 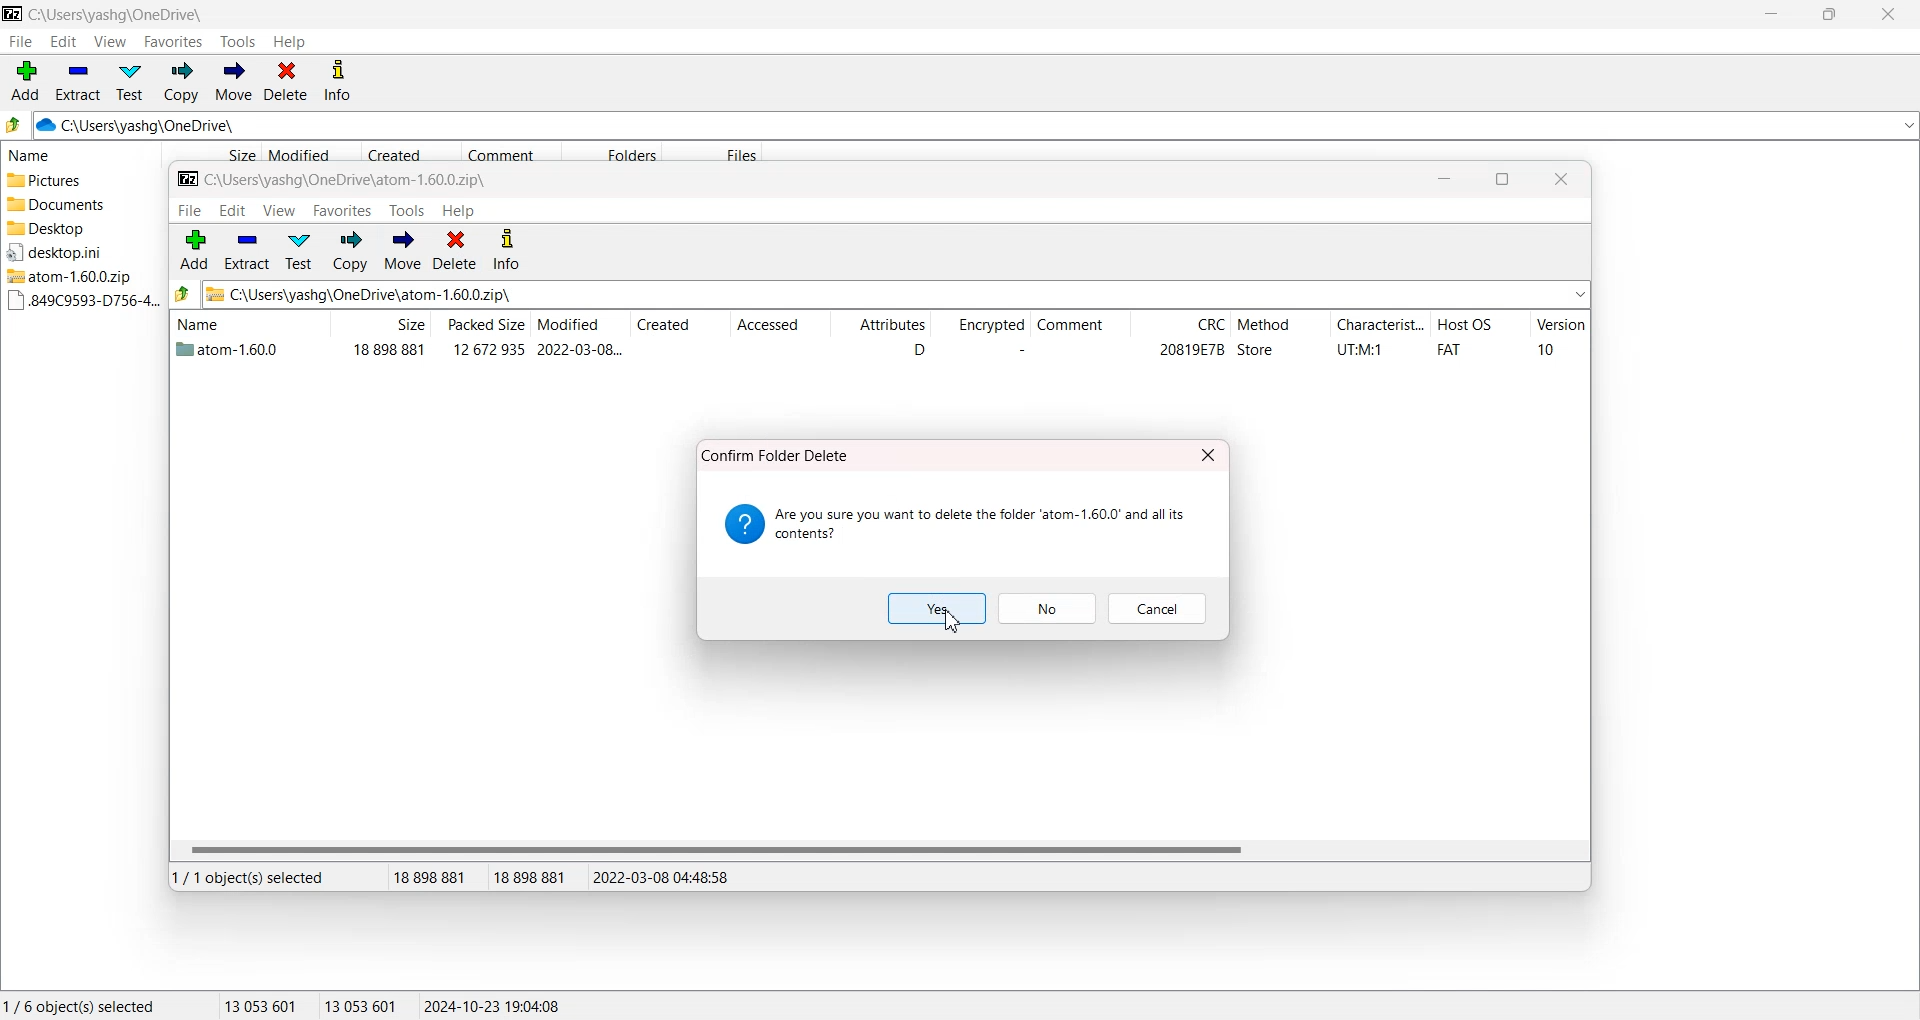 What do you see at coordinates (1560, 327) in the screenshot?
I see `Version` at bounding box center [1560, 327].